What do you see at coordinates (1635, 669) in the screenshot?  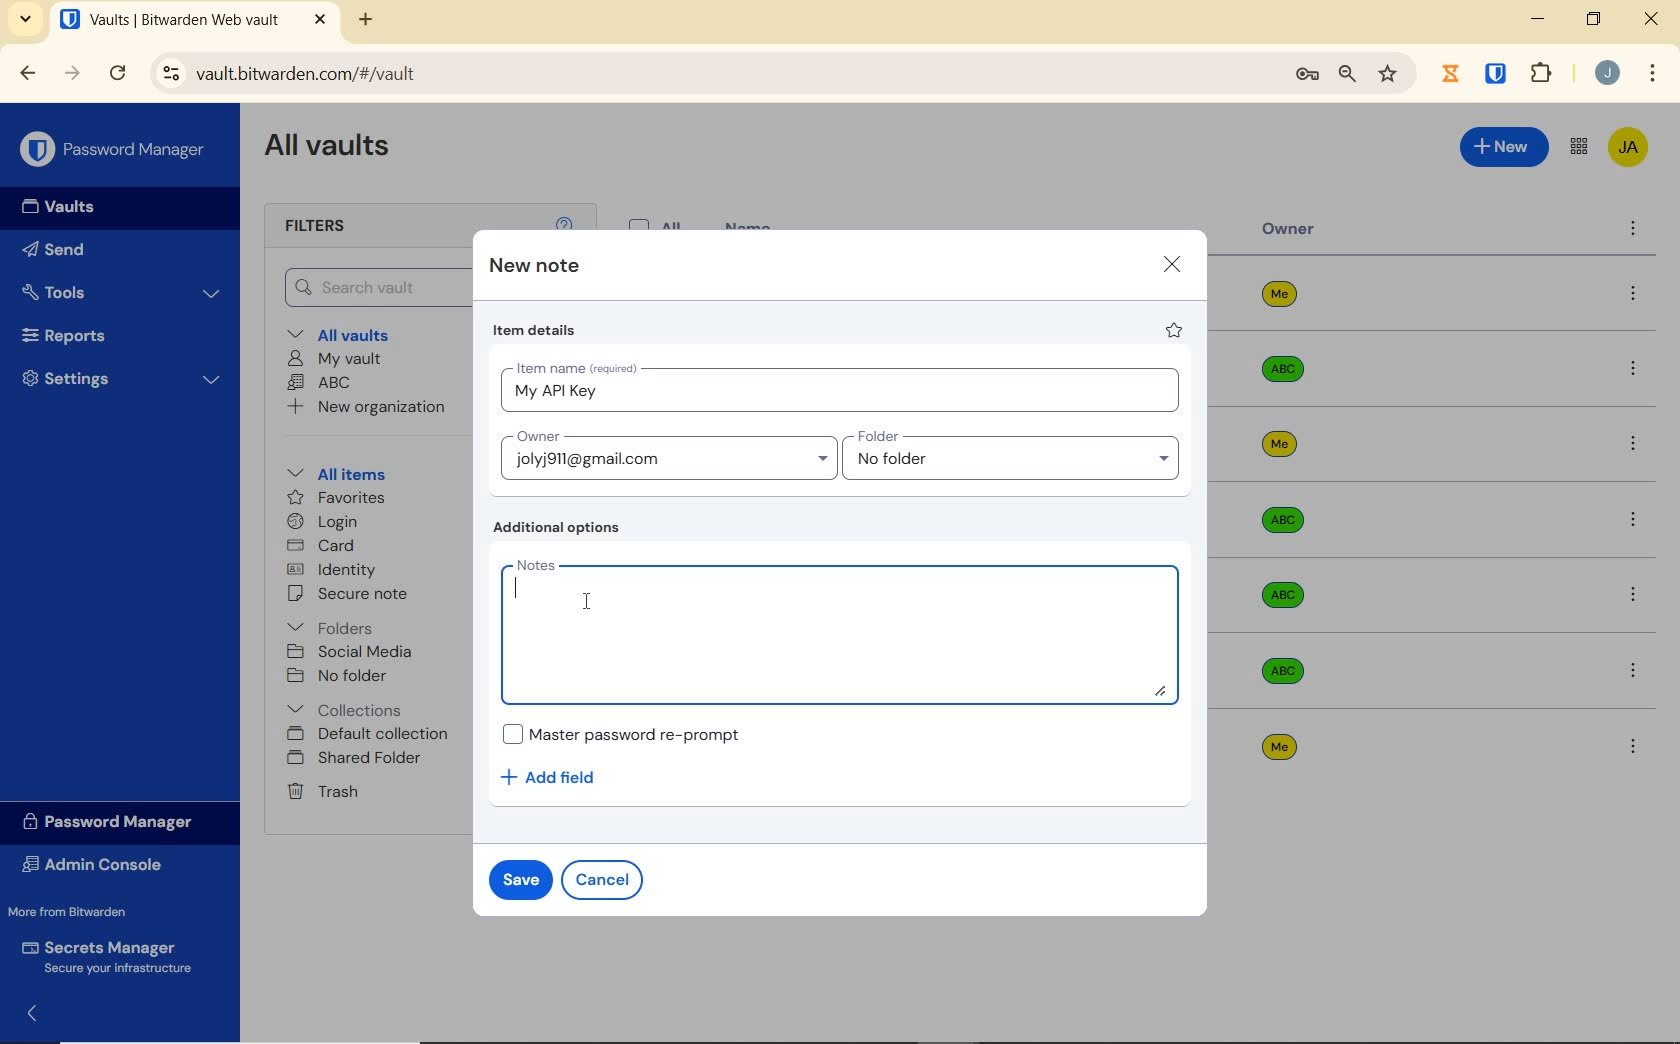 I see `more options` at bounding box center [1635, 669].